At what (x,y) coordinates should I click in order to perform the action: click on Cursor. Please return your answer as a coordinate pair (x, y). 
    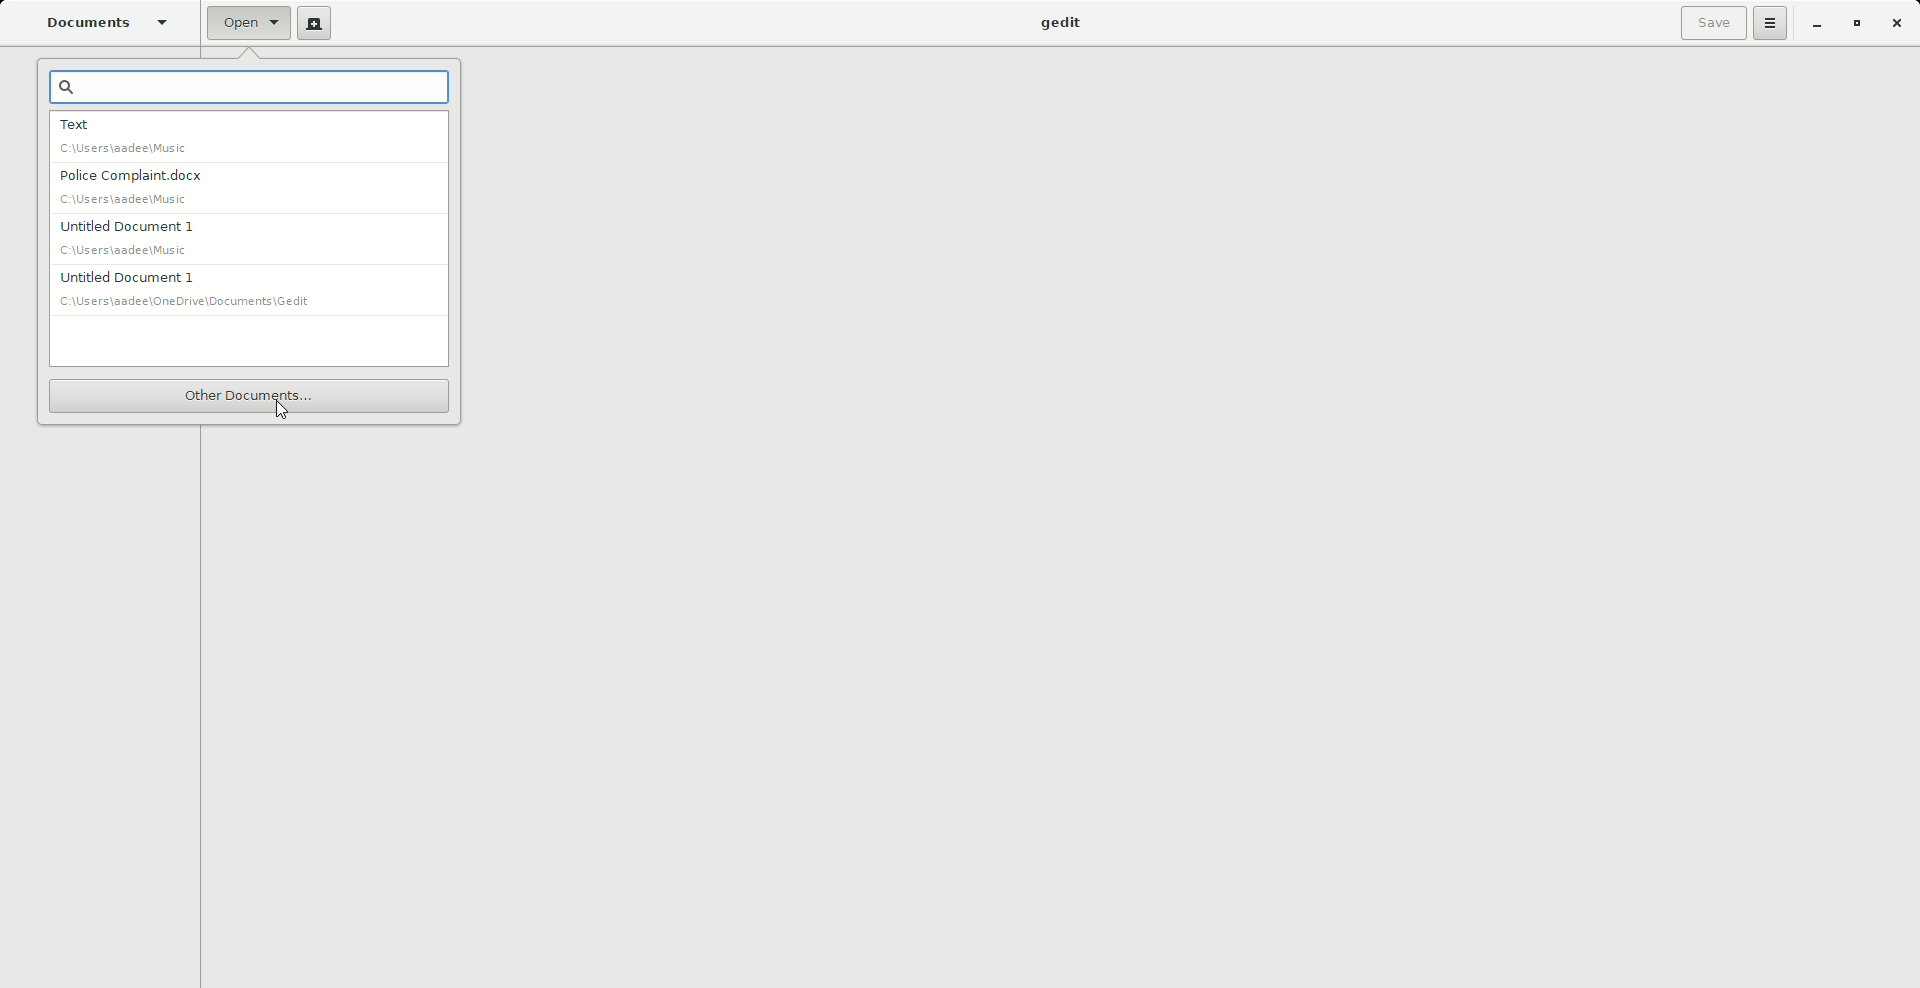
    Looking at the image, I should click on (281, 411).